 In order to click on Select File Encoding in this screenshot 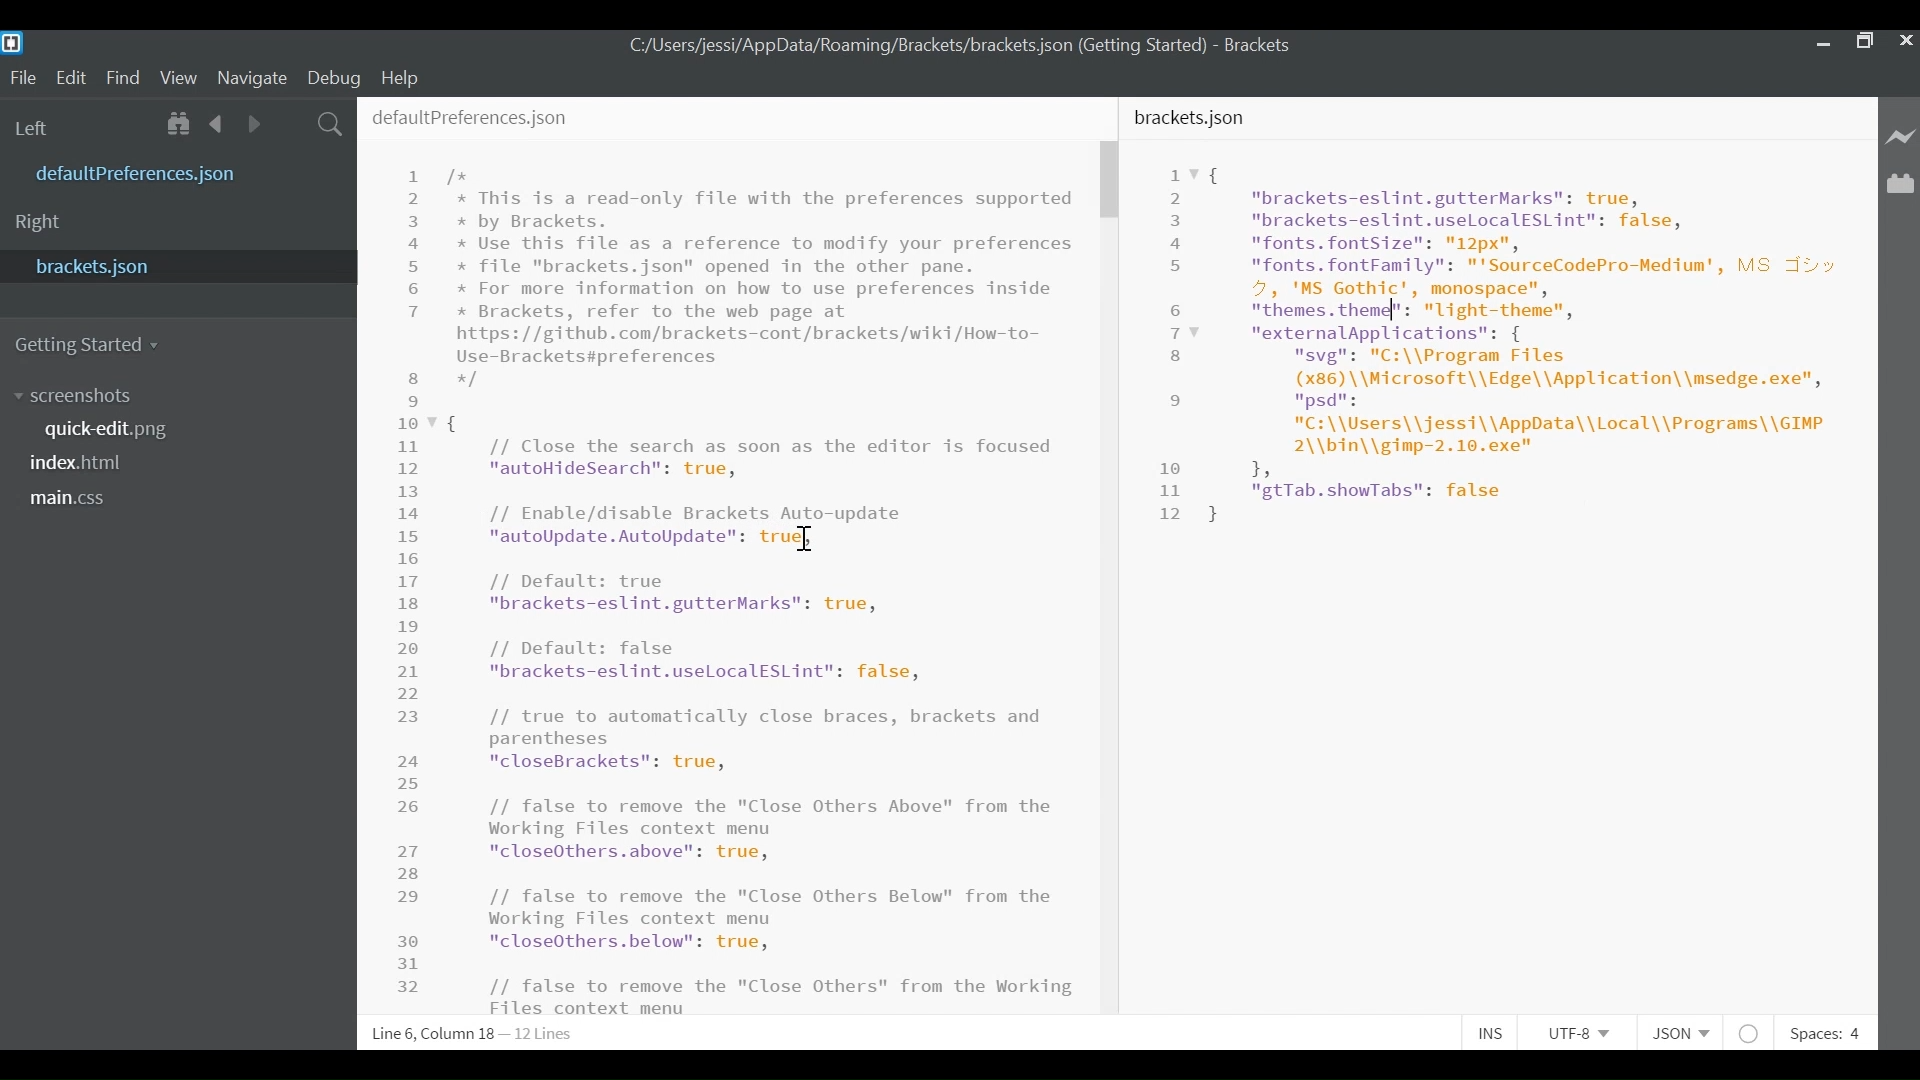, I will do `click(1579, 1036)`.